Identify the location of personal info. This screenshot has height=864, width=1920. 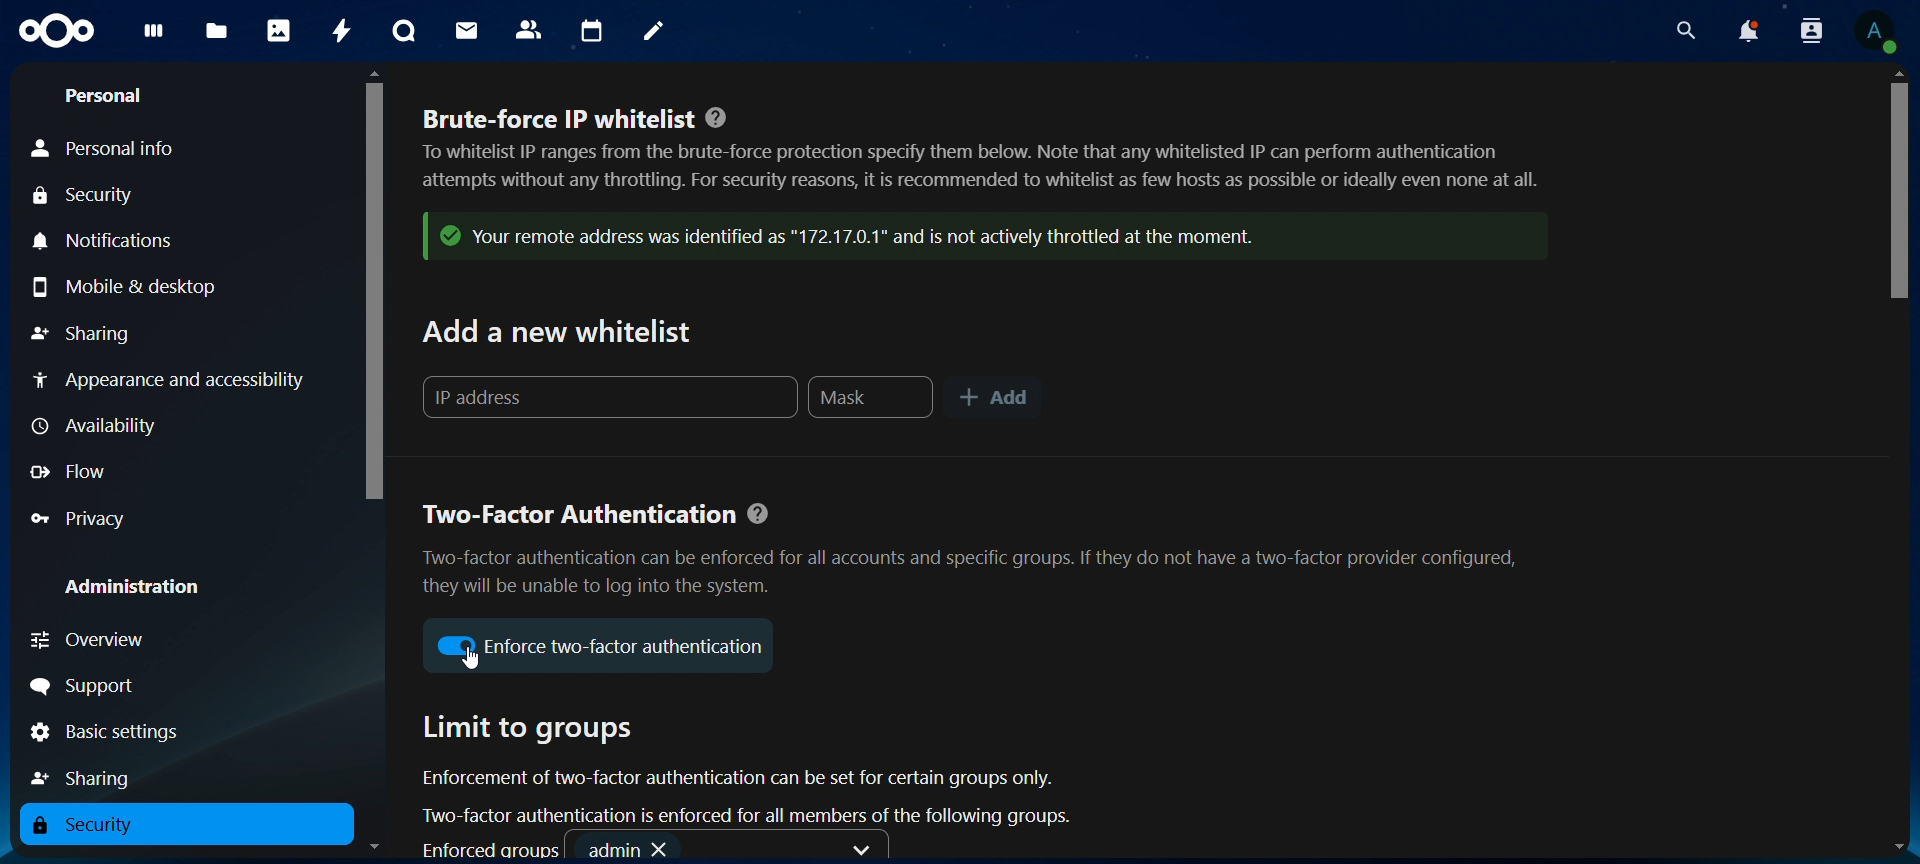
(102, 150).